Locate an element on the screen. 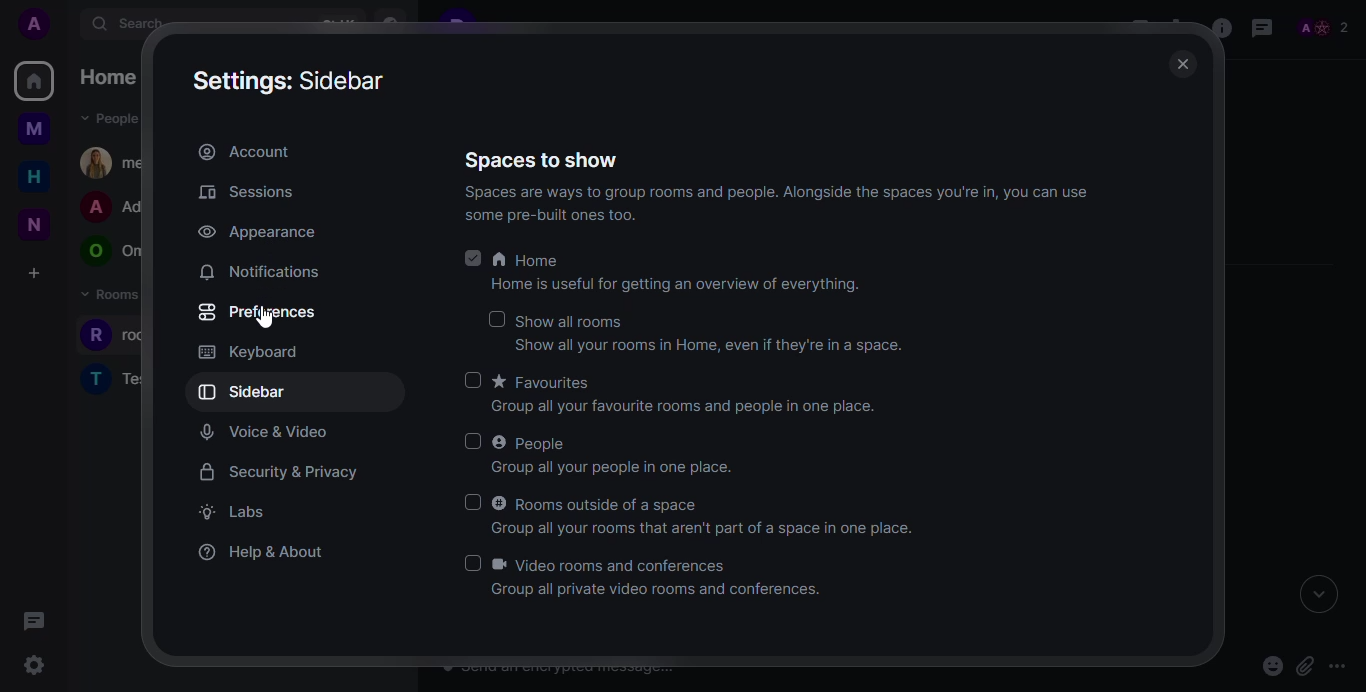 The width and height of the screenshot is (1366, 692). more is located at coordinates (1338, 665).